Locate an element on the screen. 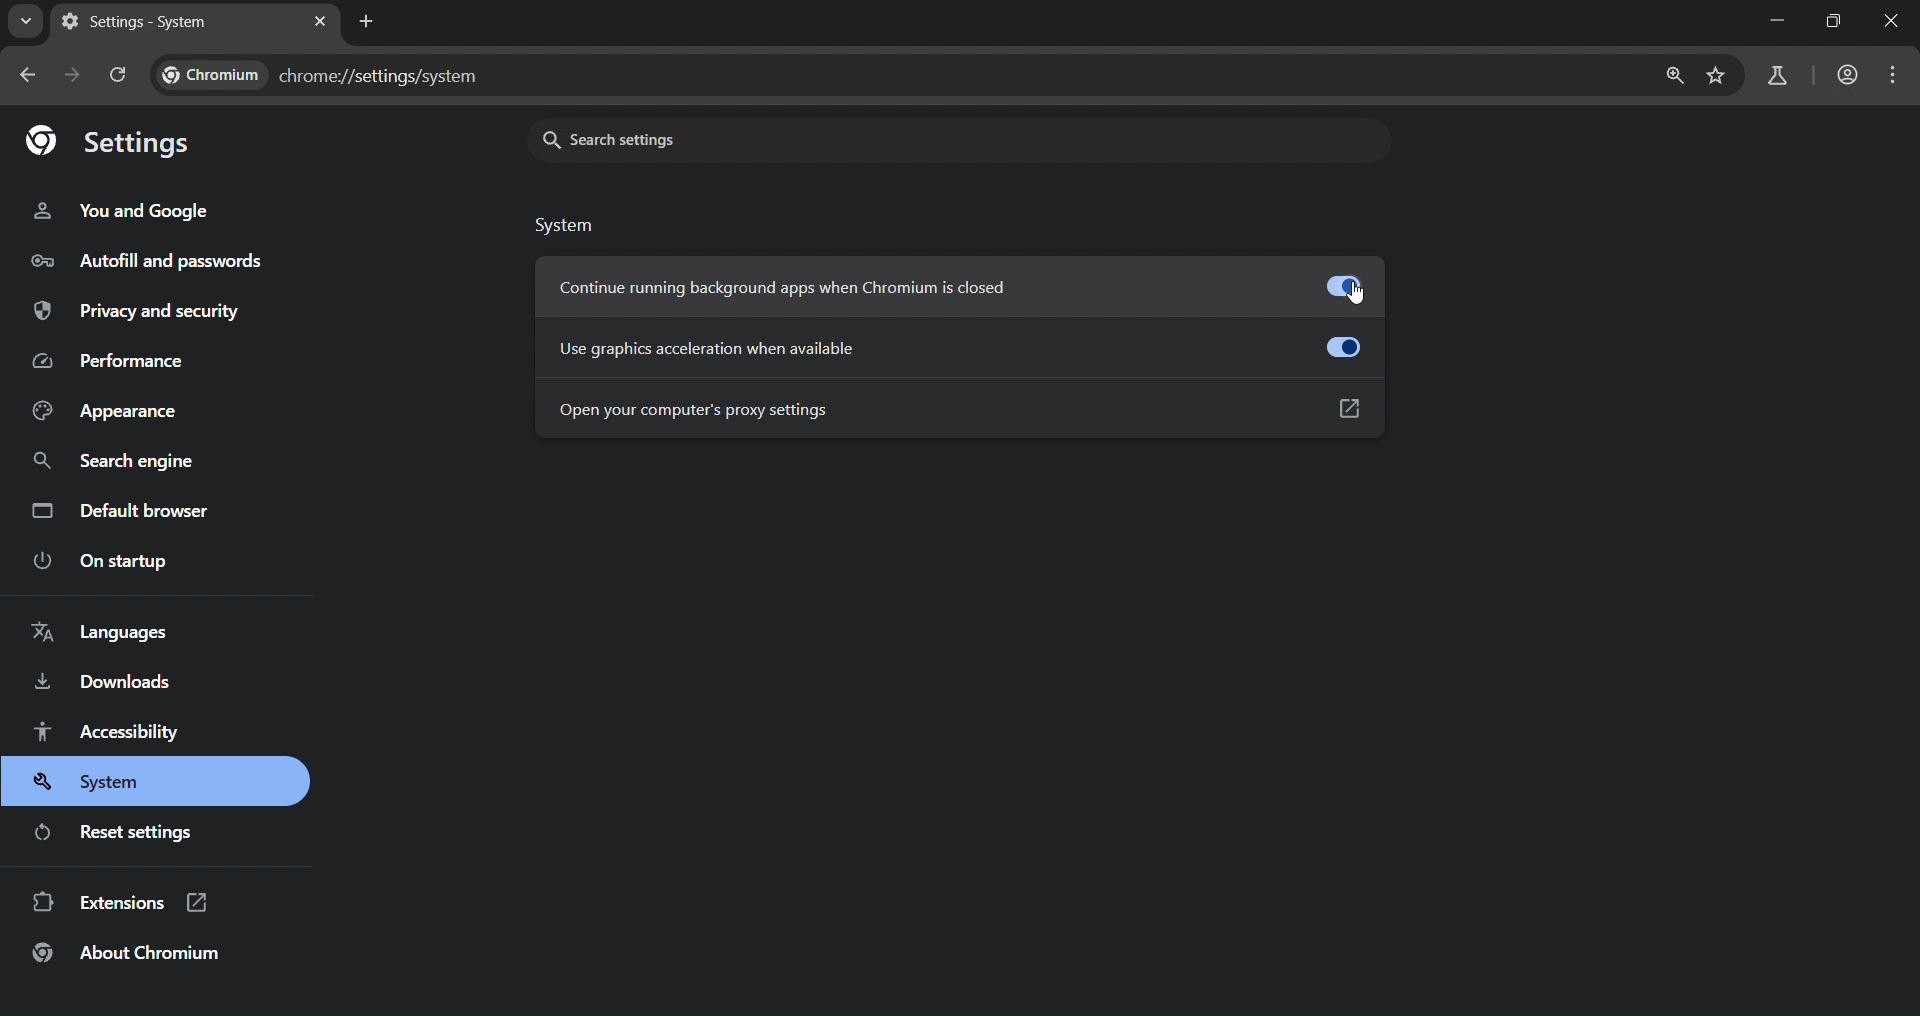 The image size is (1920, 1016). performance is located at coordinates (112, 361).